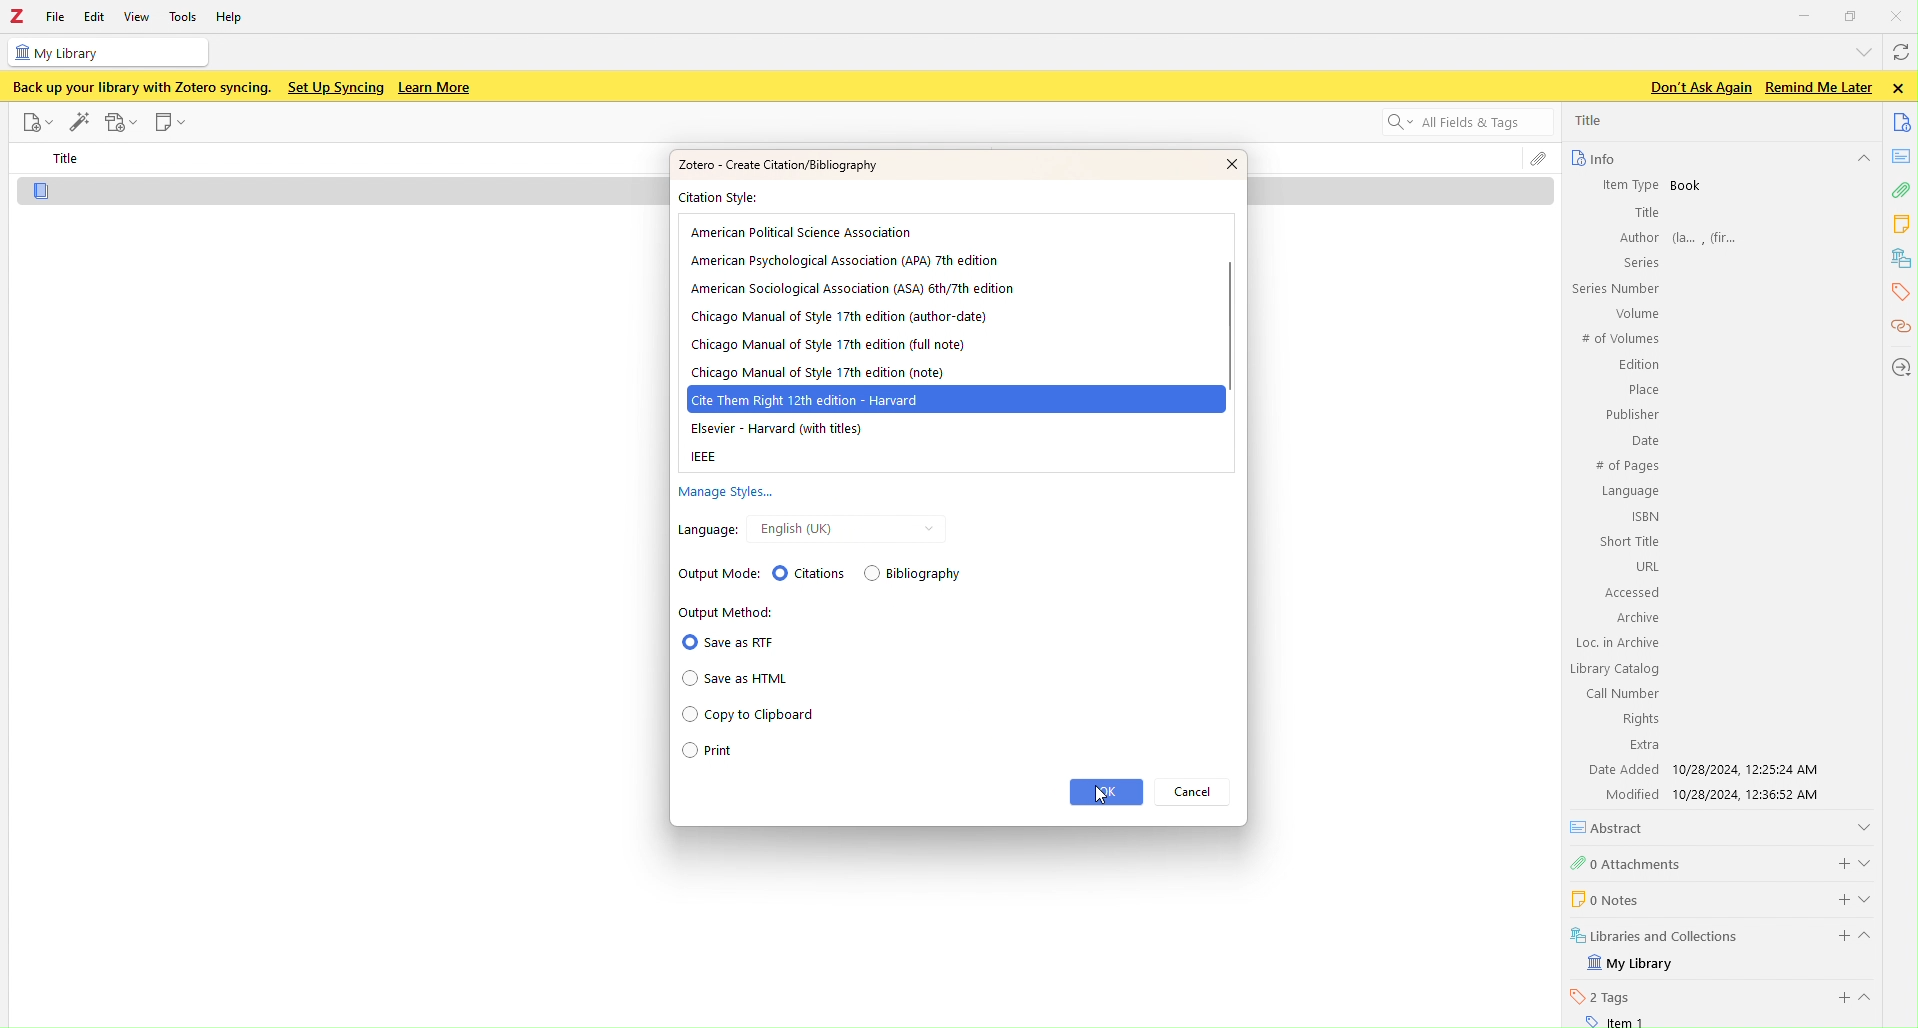 Image resolution: width=1918 pixels, height=1028 pixels. I want to click on ‘Volume, so click(1634, 313).